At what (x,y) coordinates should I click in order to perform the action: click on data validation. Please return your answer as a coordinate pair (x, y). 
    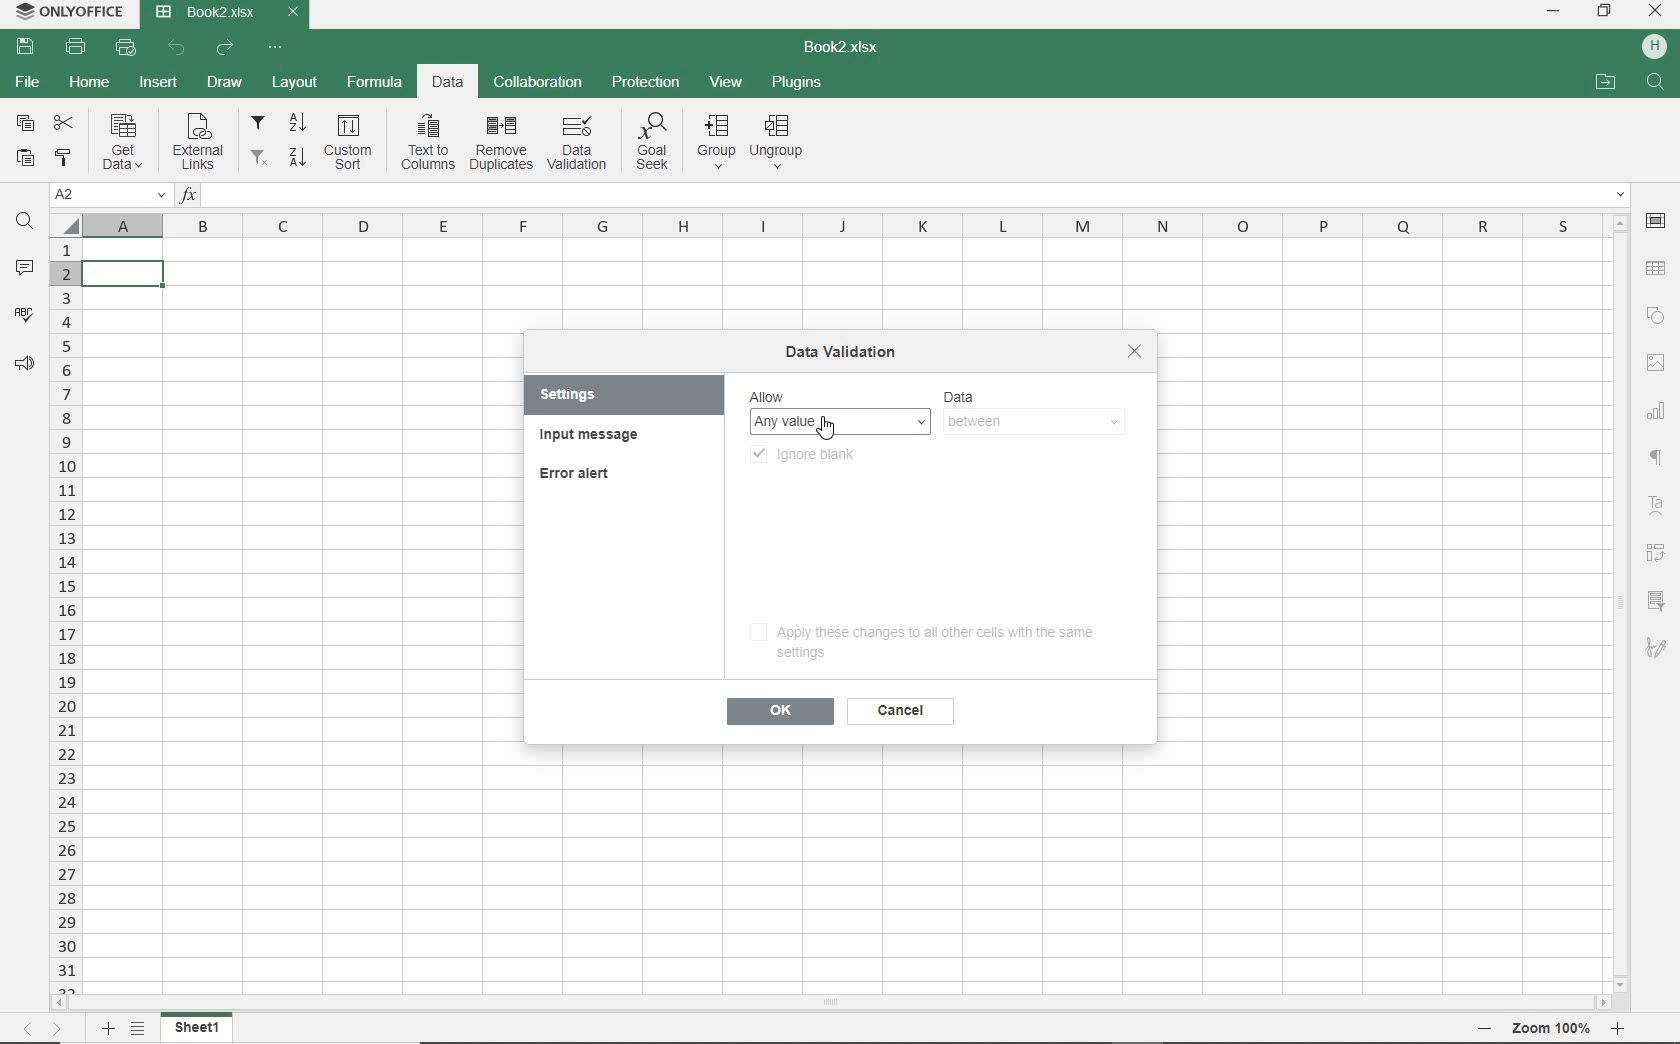
    Looking at the image, I should click on (845, 349).